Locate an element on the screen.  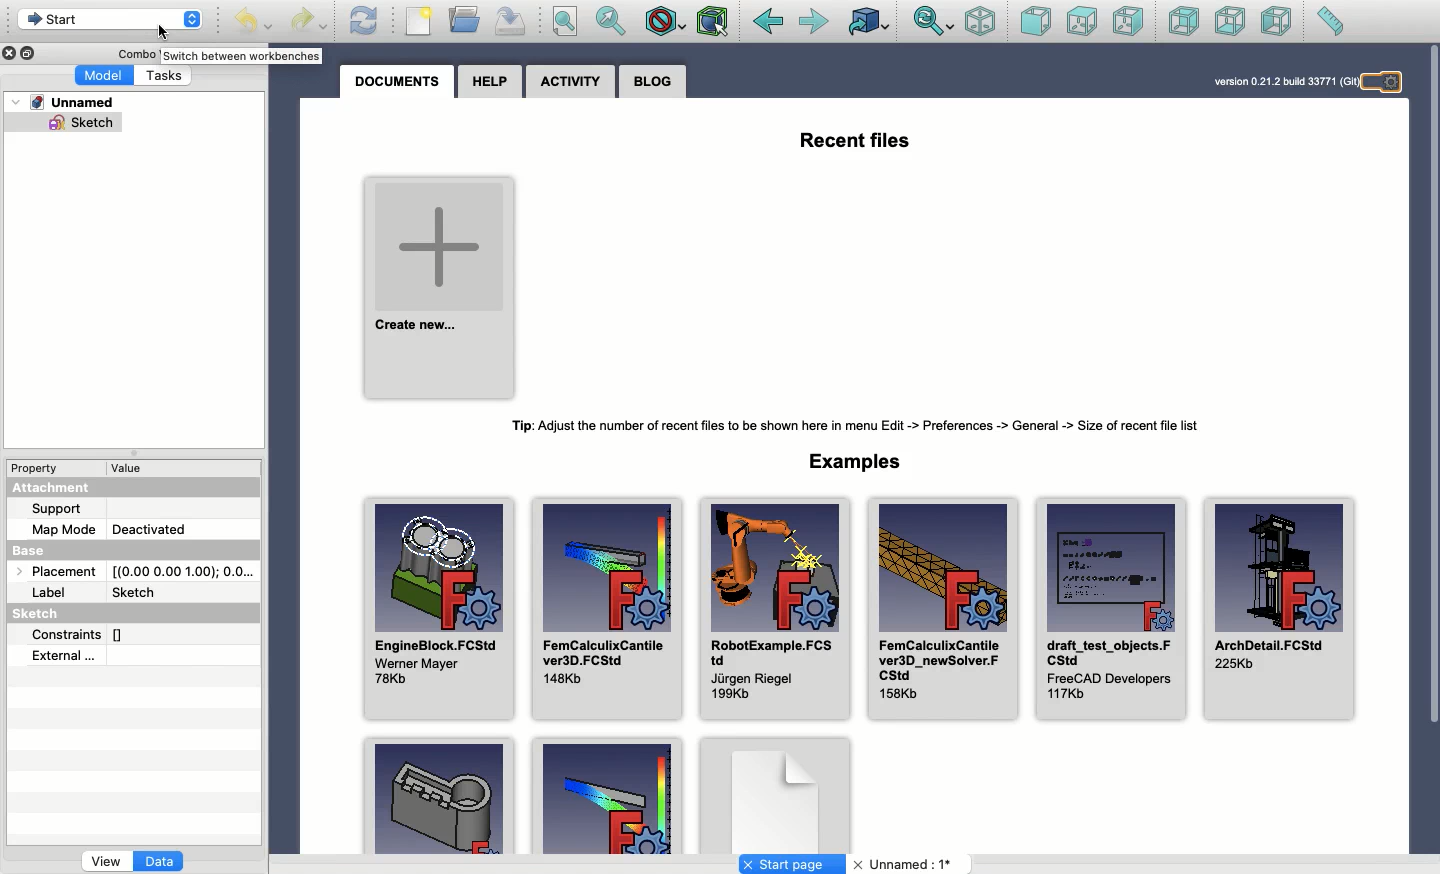
Left is located at coordinates (1278, 21).